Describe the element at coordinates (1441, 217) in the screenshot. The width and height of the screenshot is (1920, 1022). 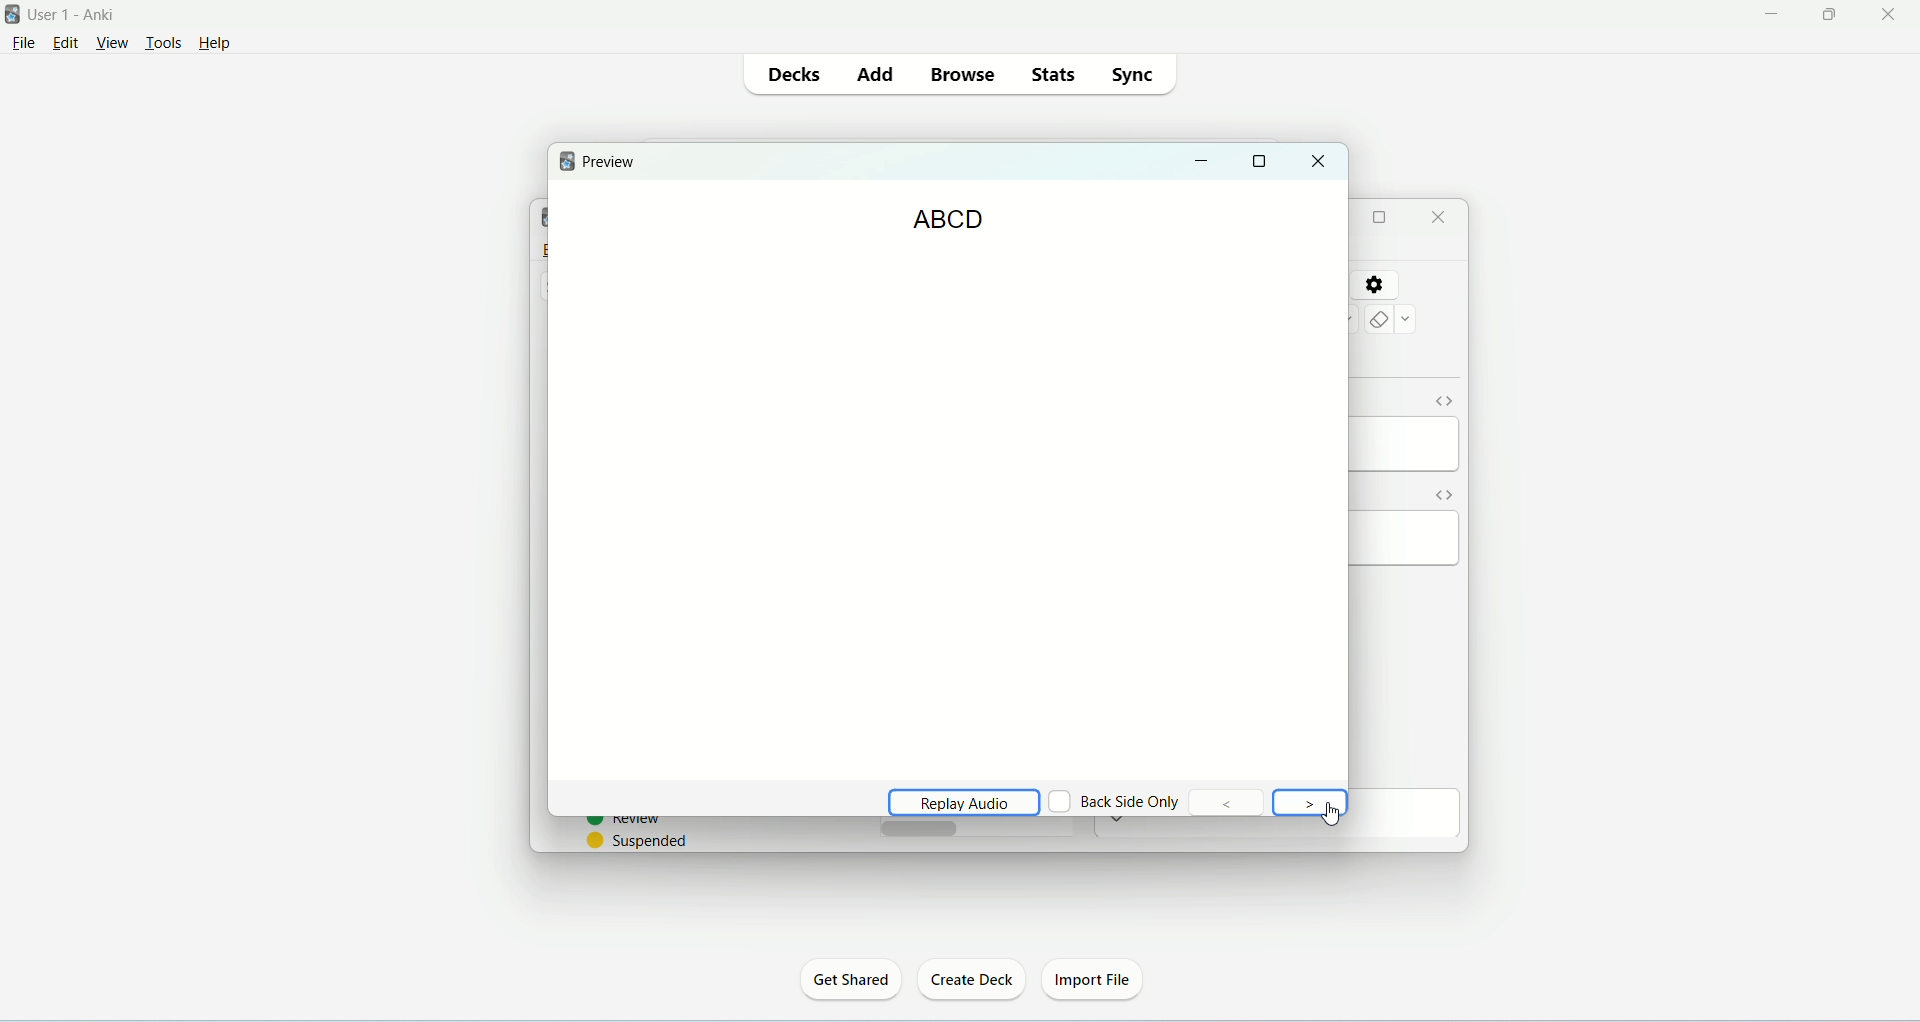
I see `close` at that location.